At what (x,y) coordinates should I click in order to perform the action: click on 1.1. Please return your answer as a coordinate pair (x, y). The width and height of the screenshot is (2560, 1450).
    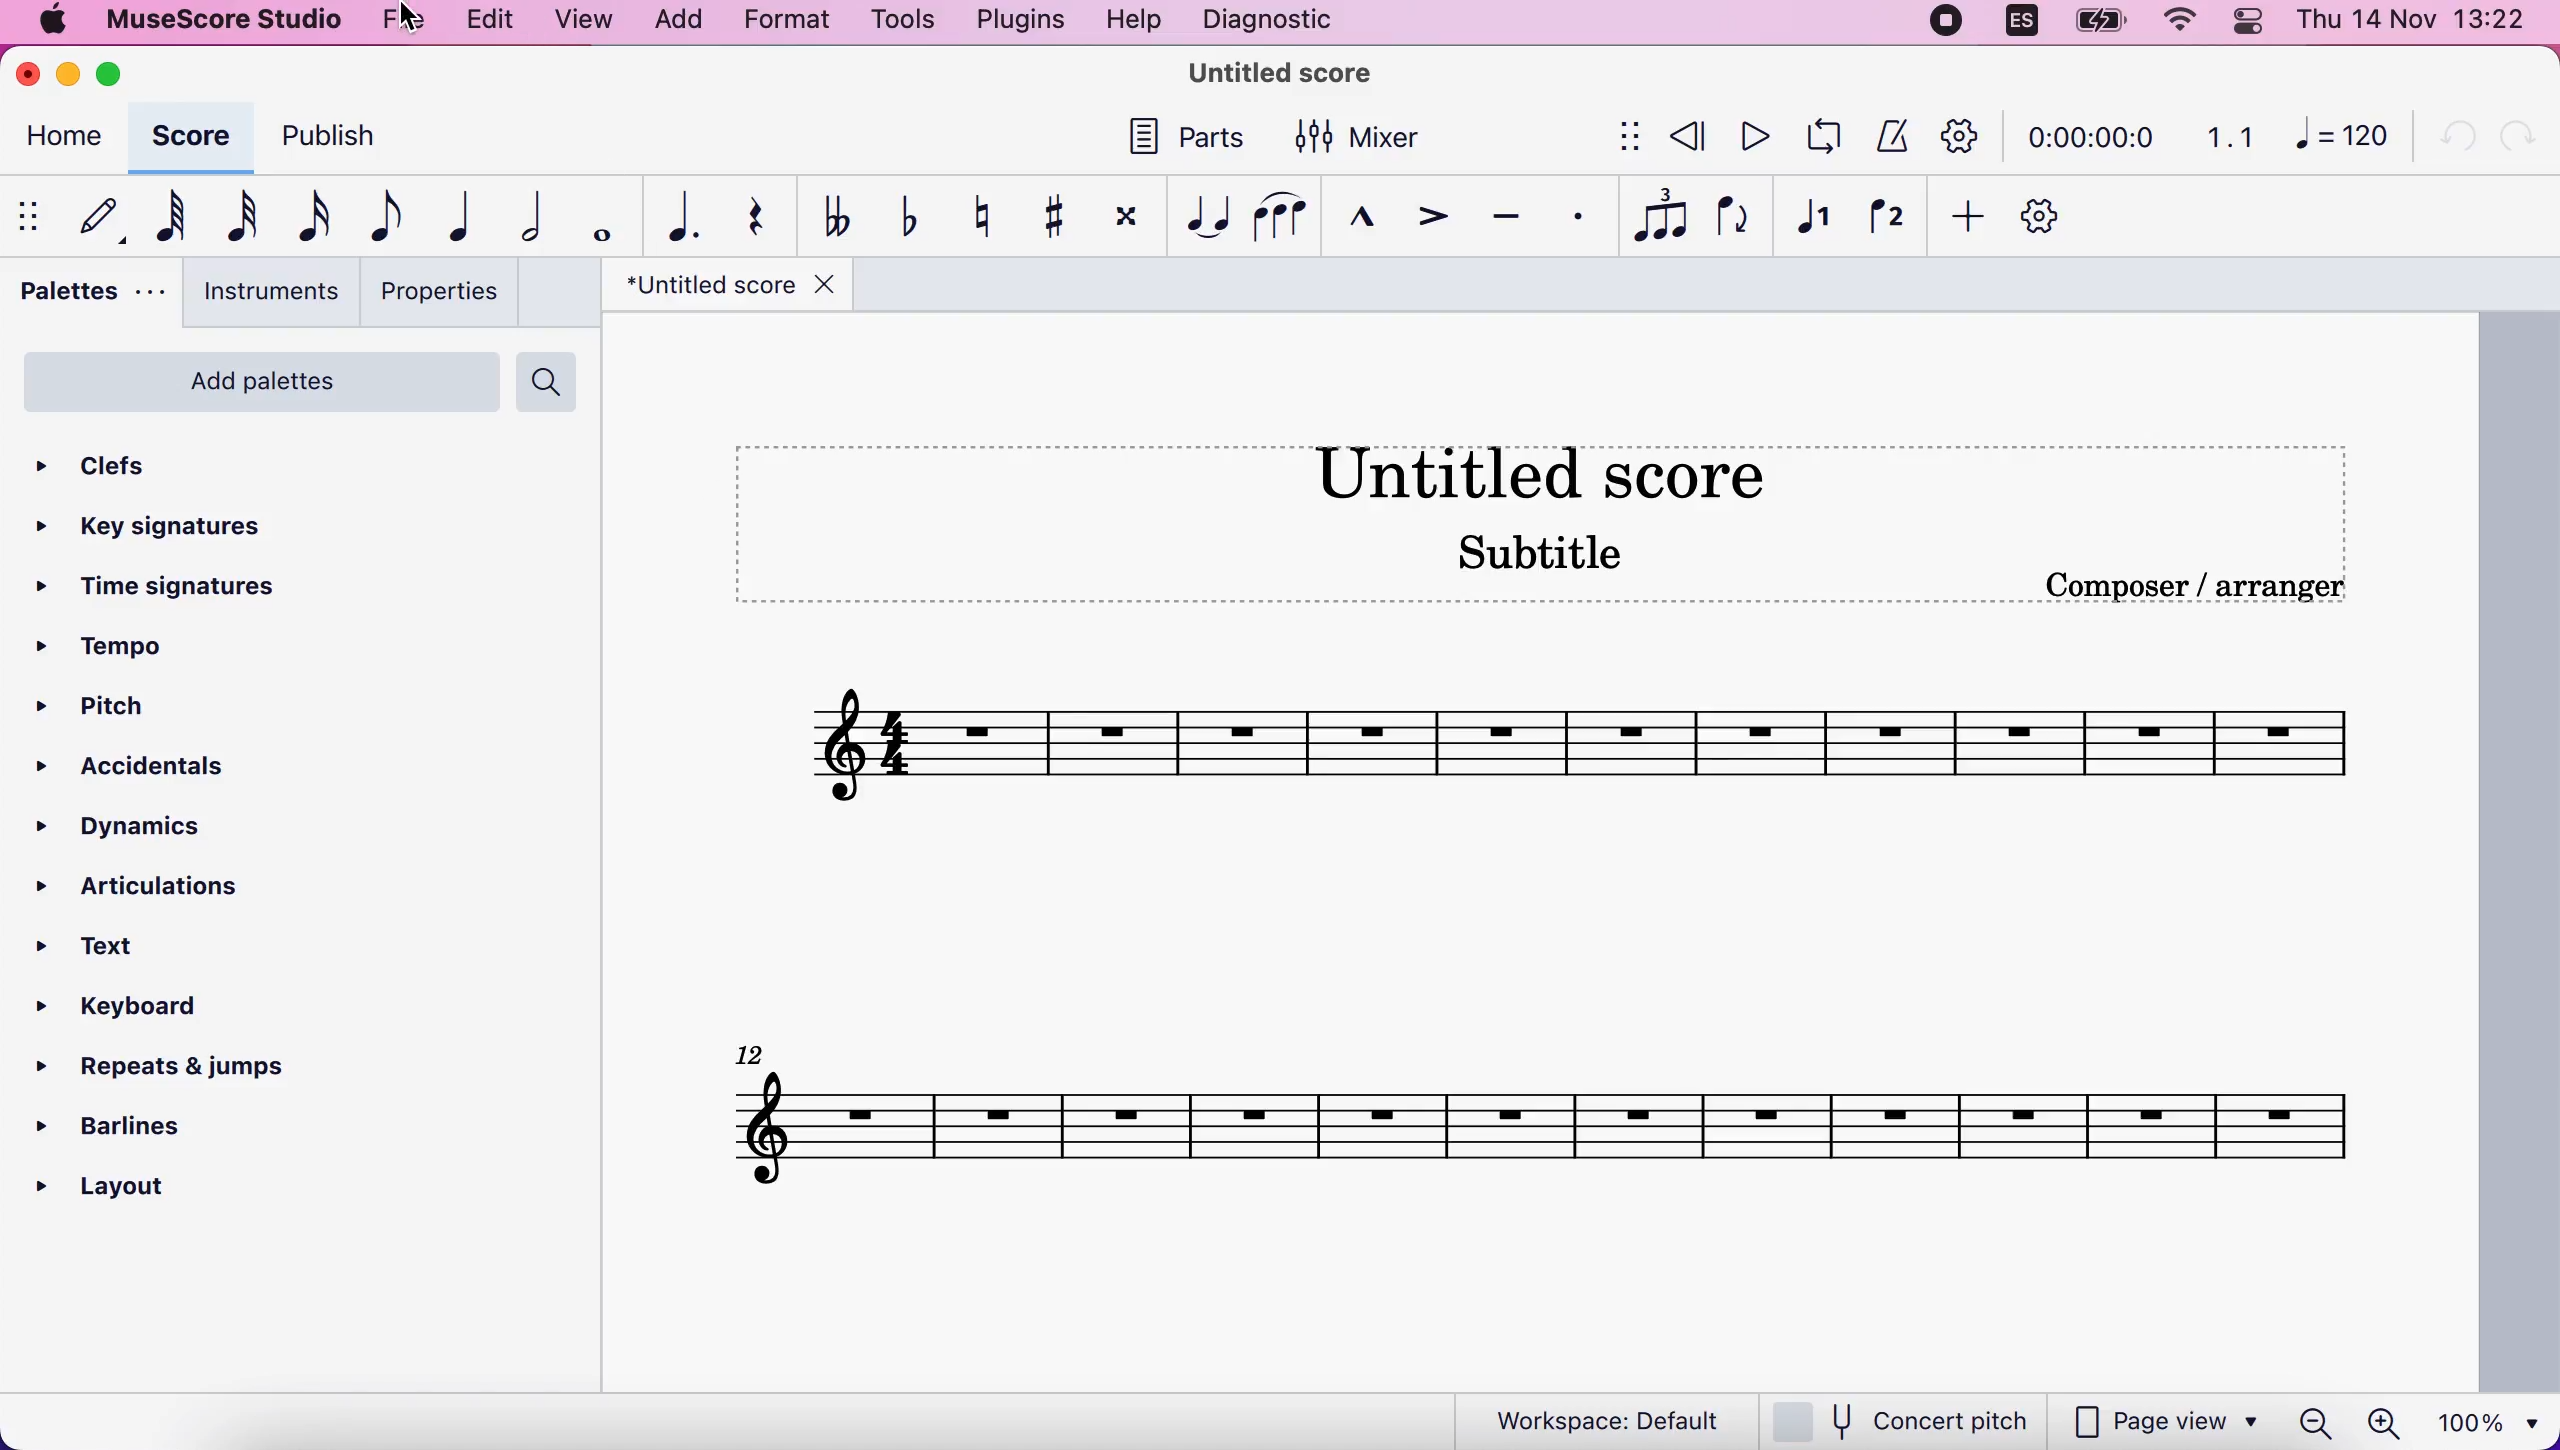
    Looking at the image, I should click on (2227, 139).